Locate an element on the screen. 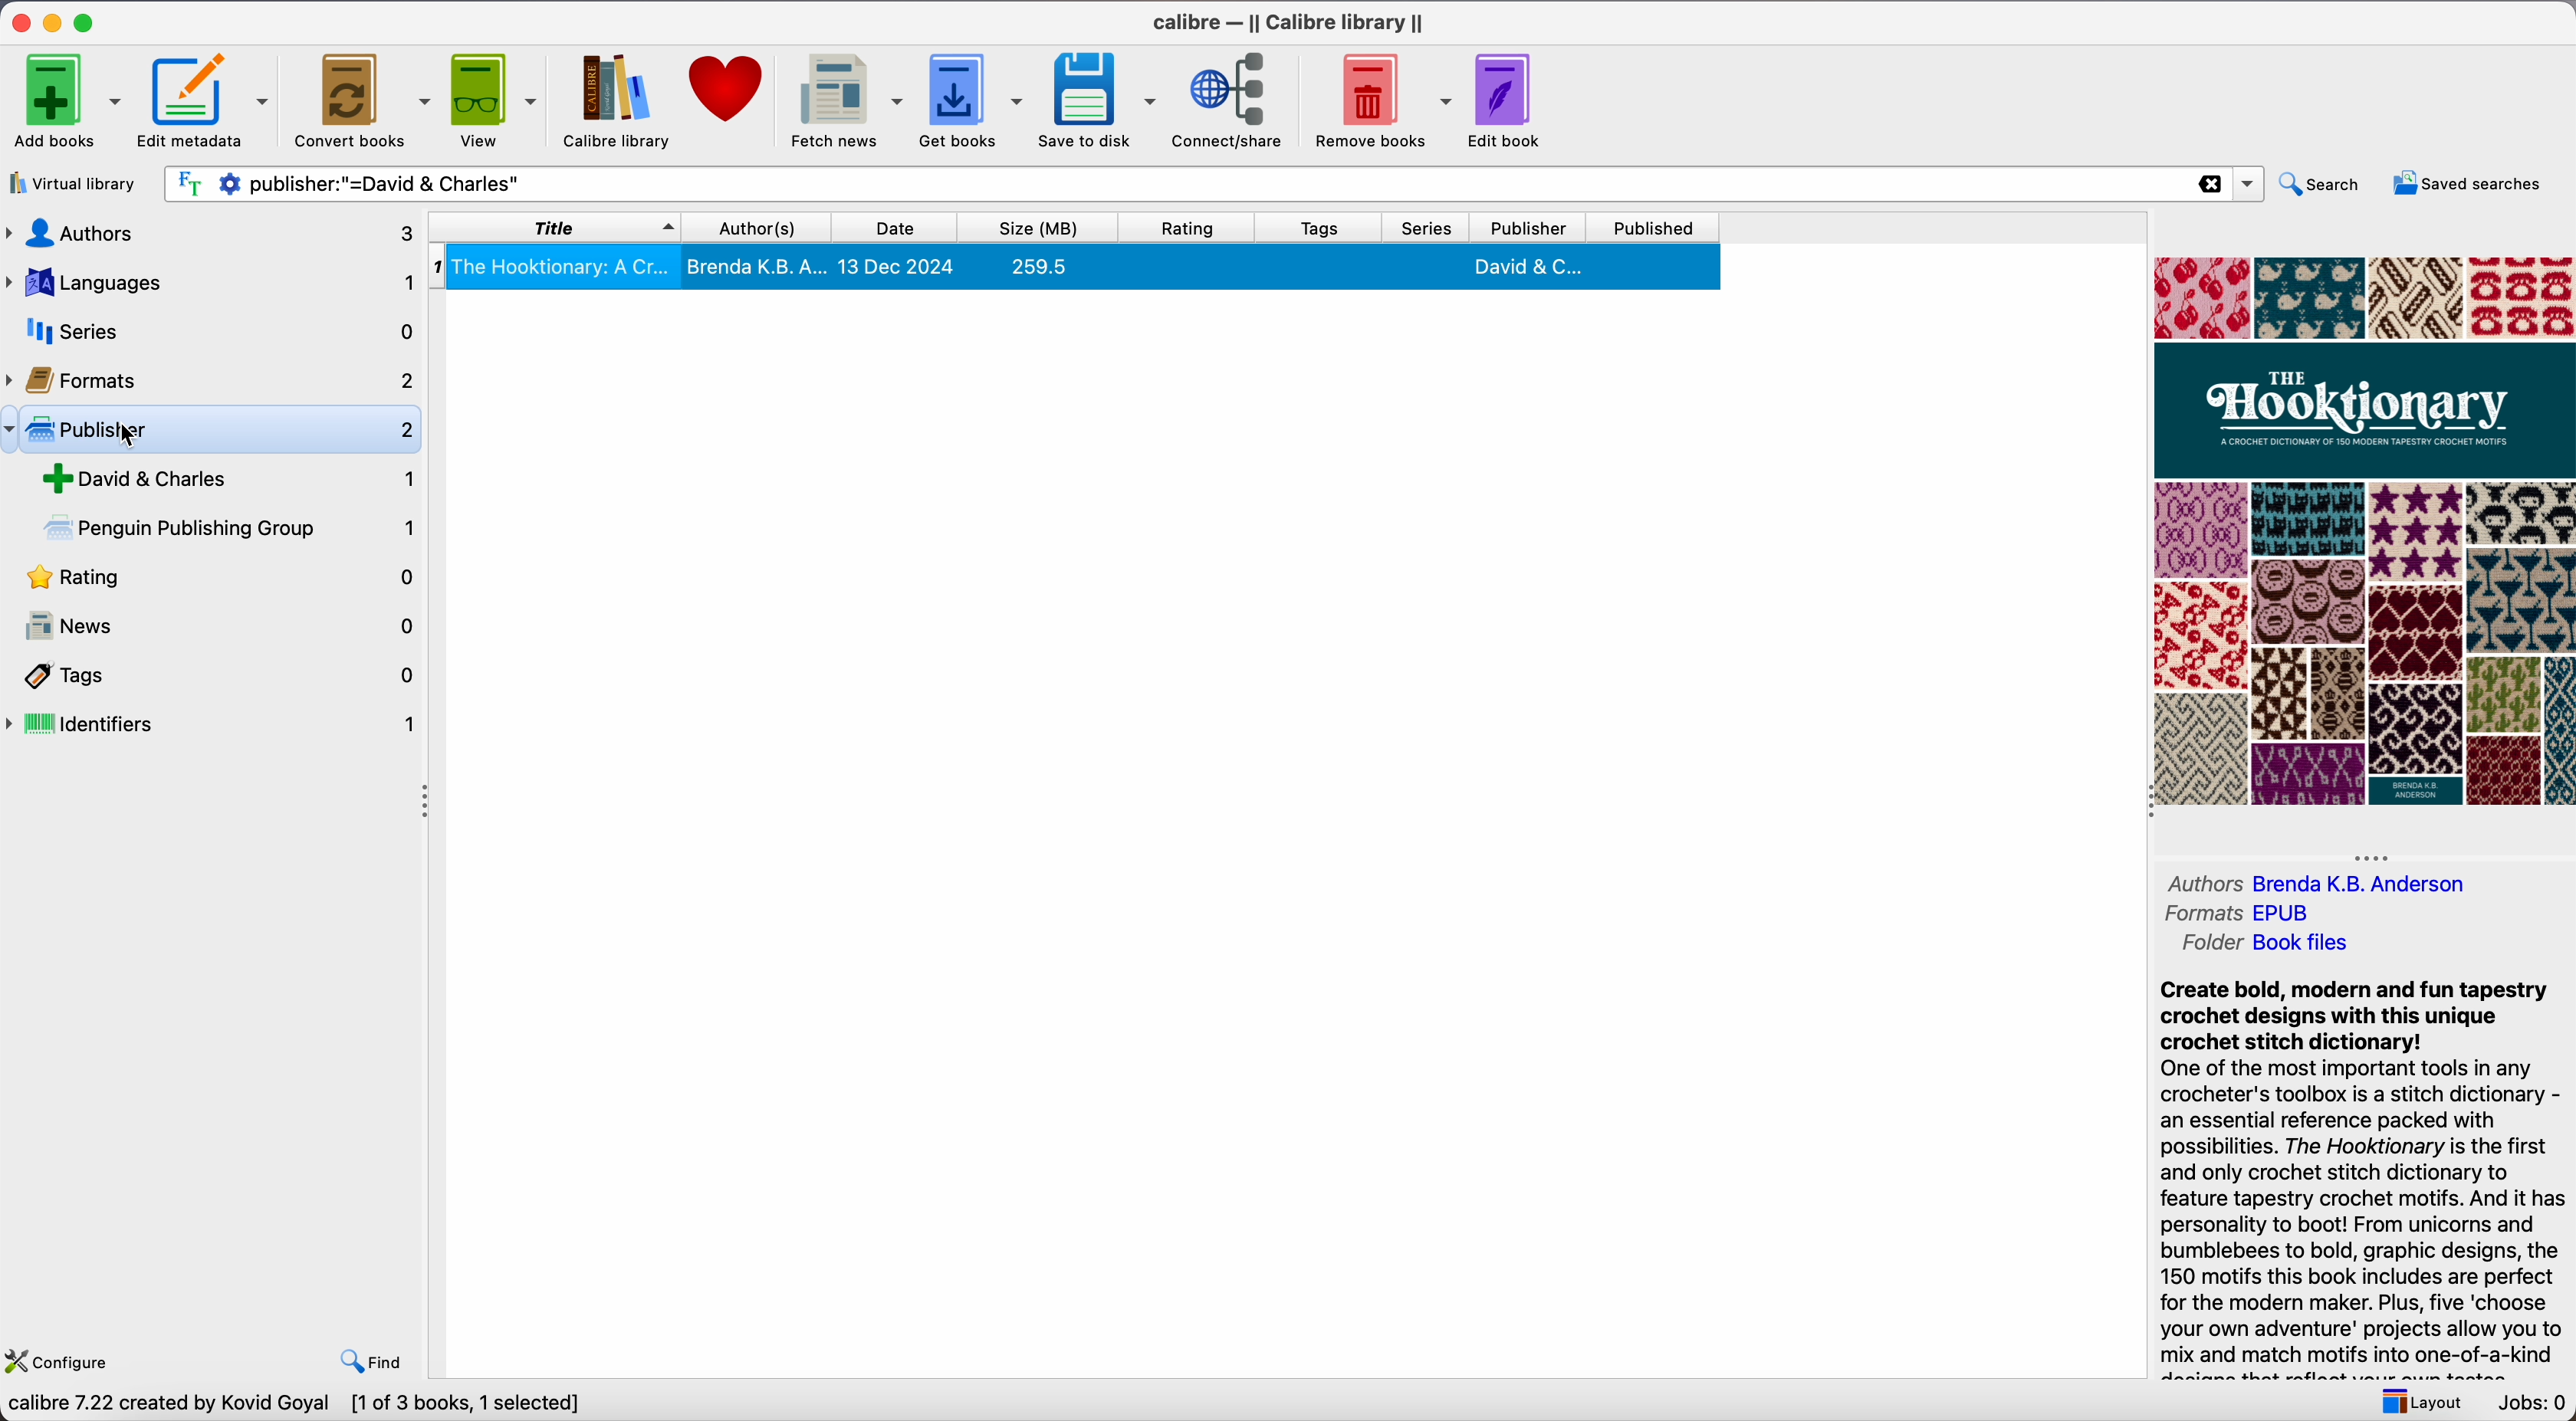 The width and height of the screenshot is (2576, 1421). rating is located at coordinates (213, 580).